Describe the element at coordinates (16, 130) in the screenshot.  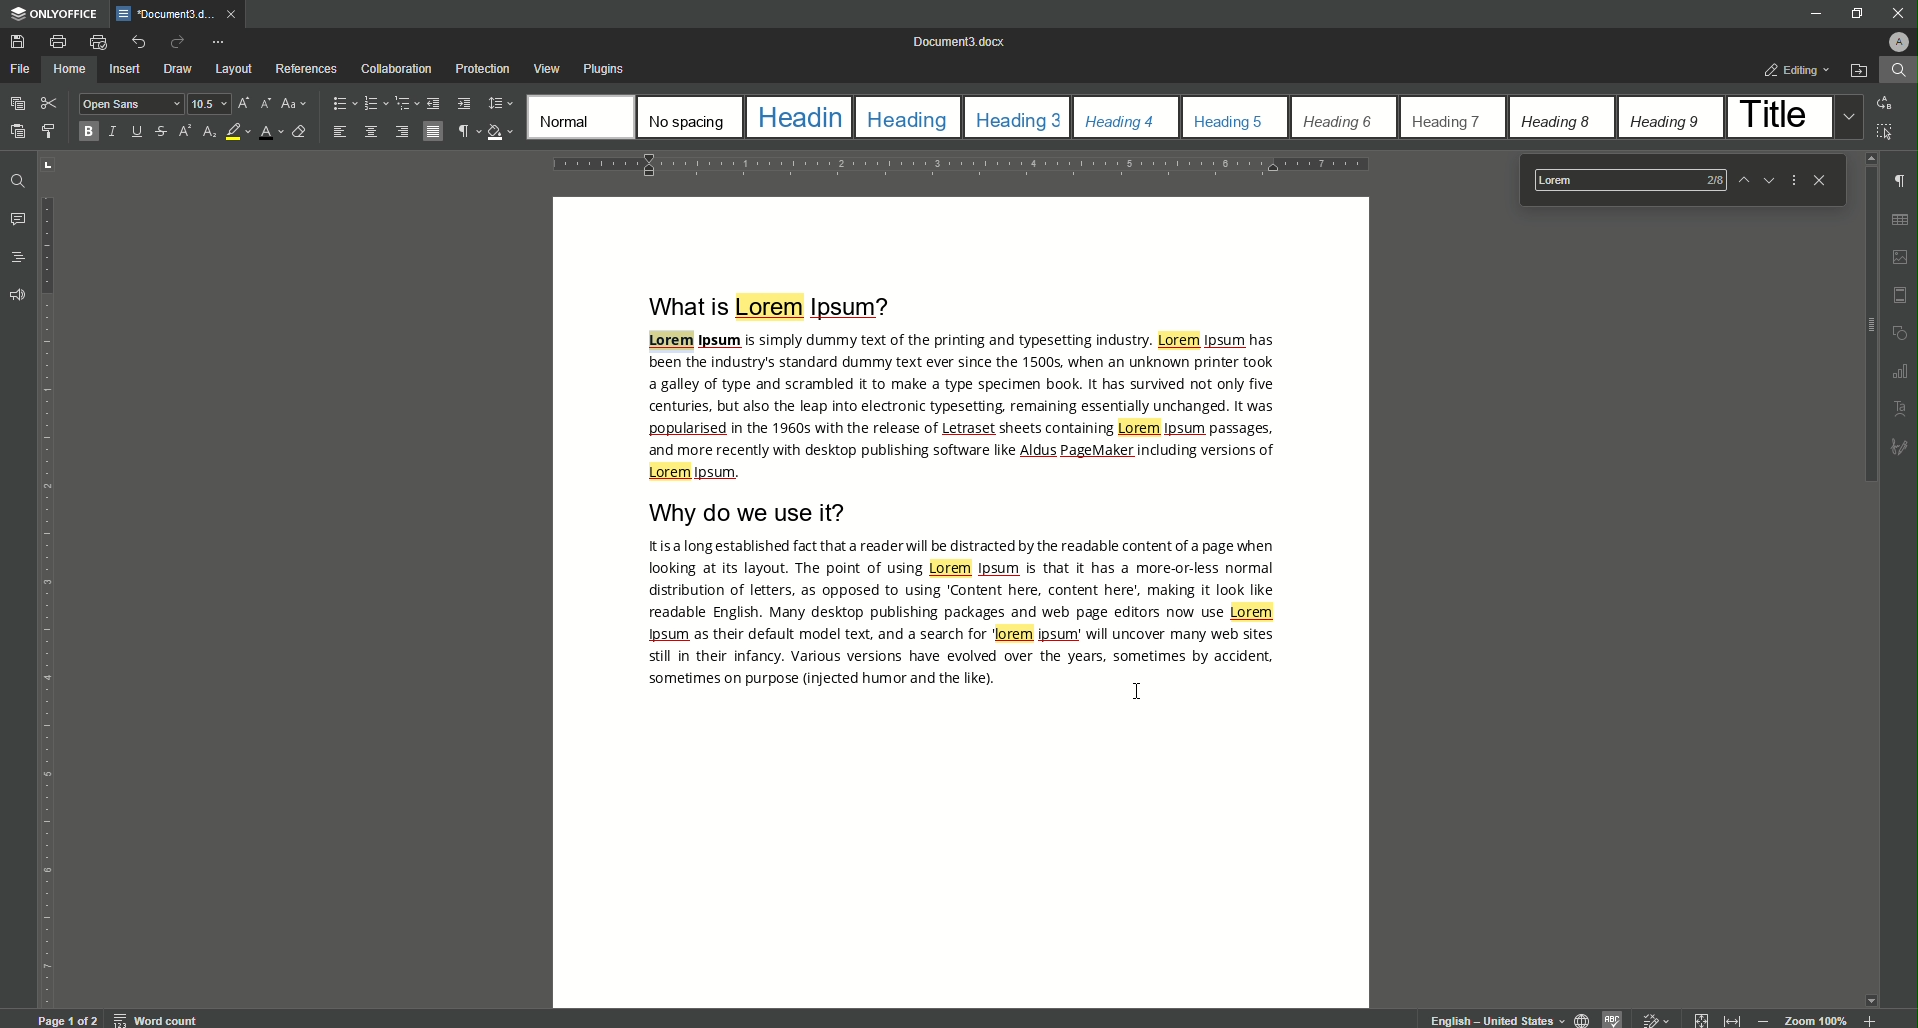
I see `Paste` at that location.